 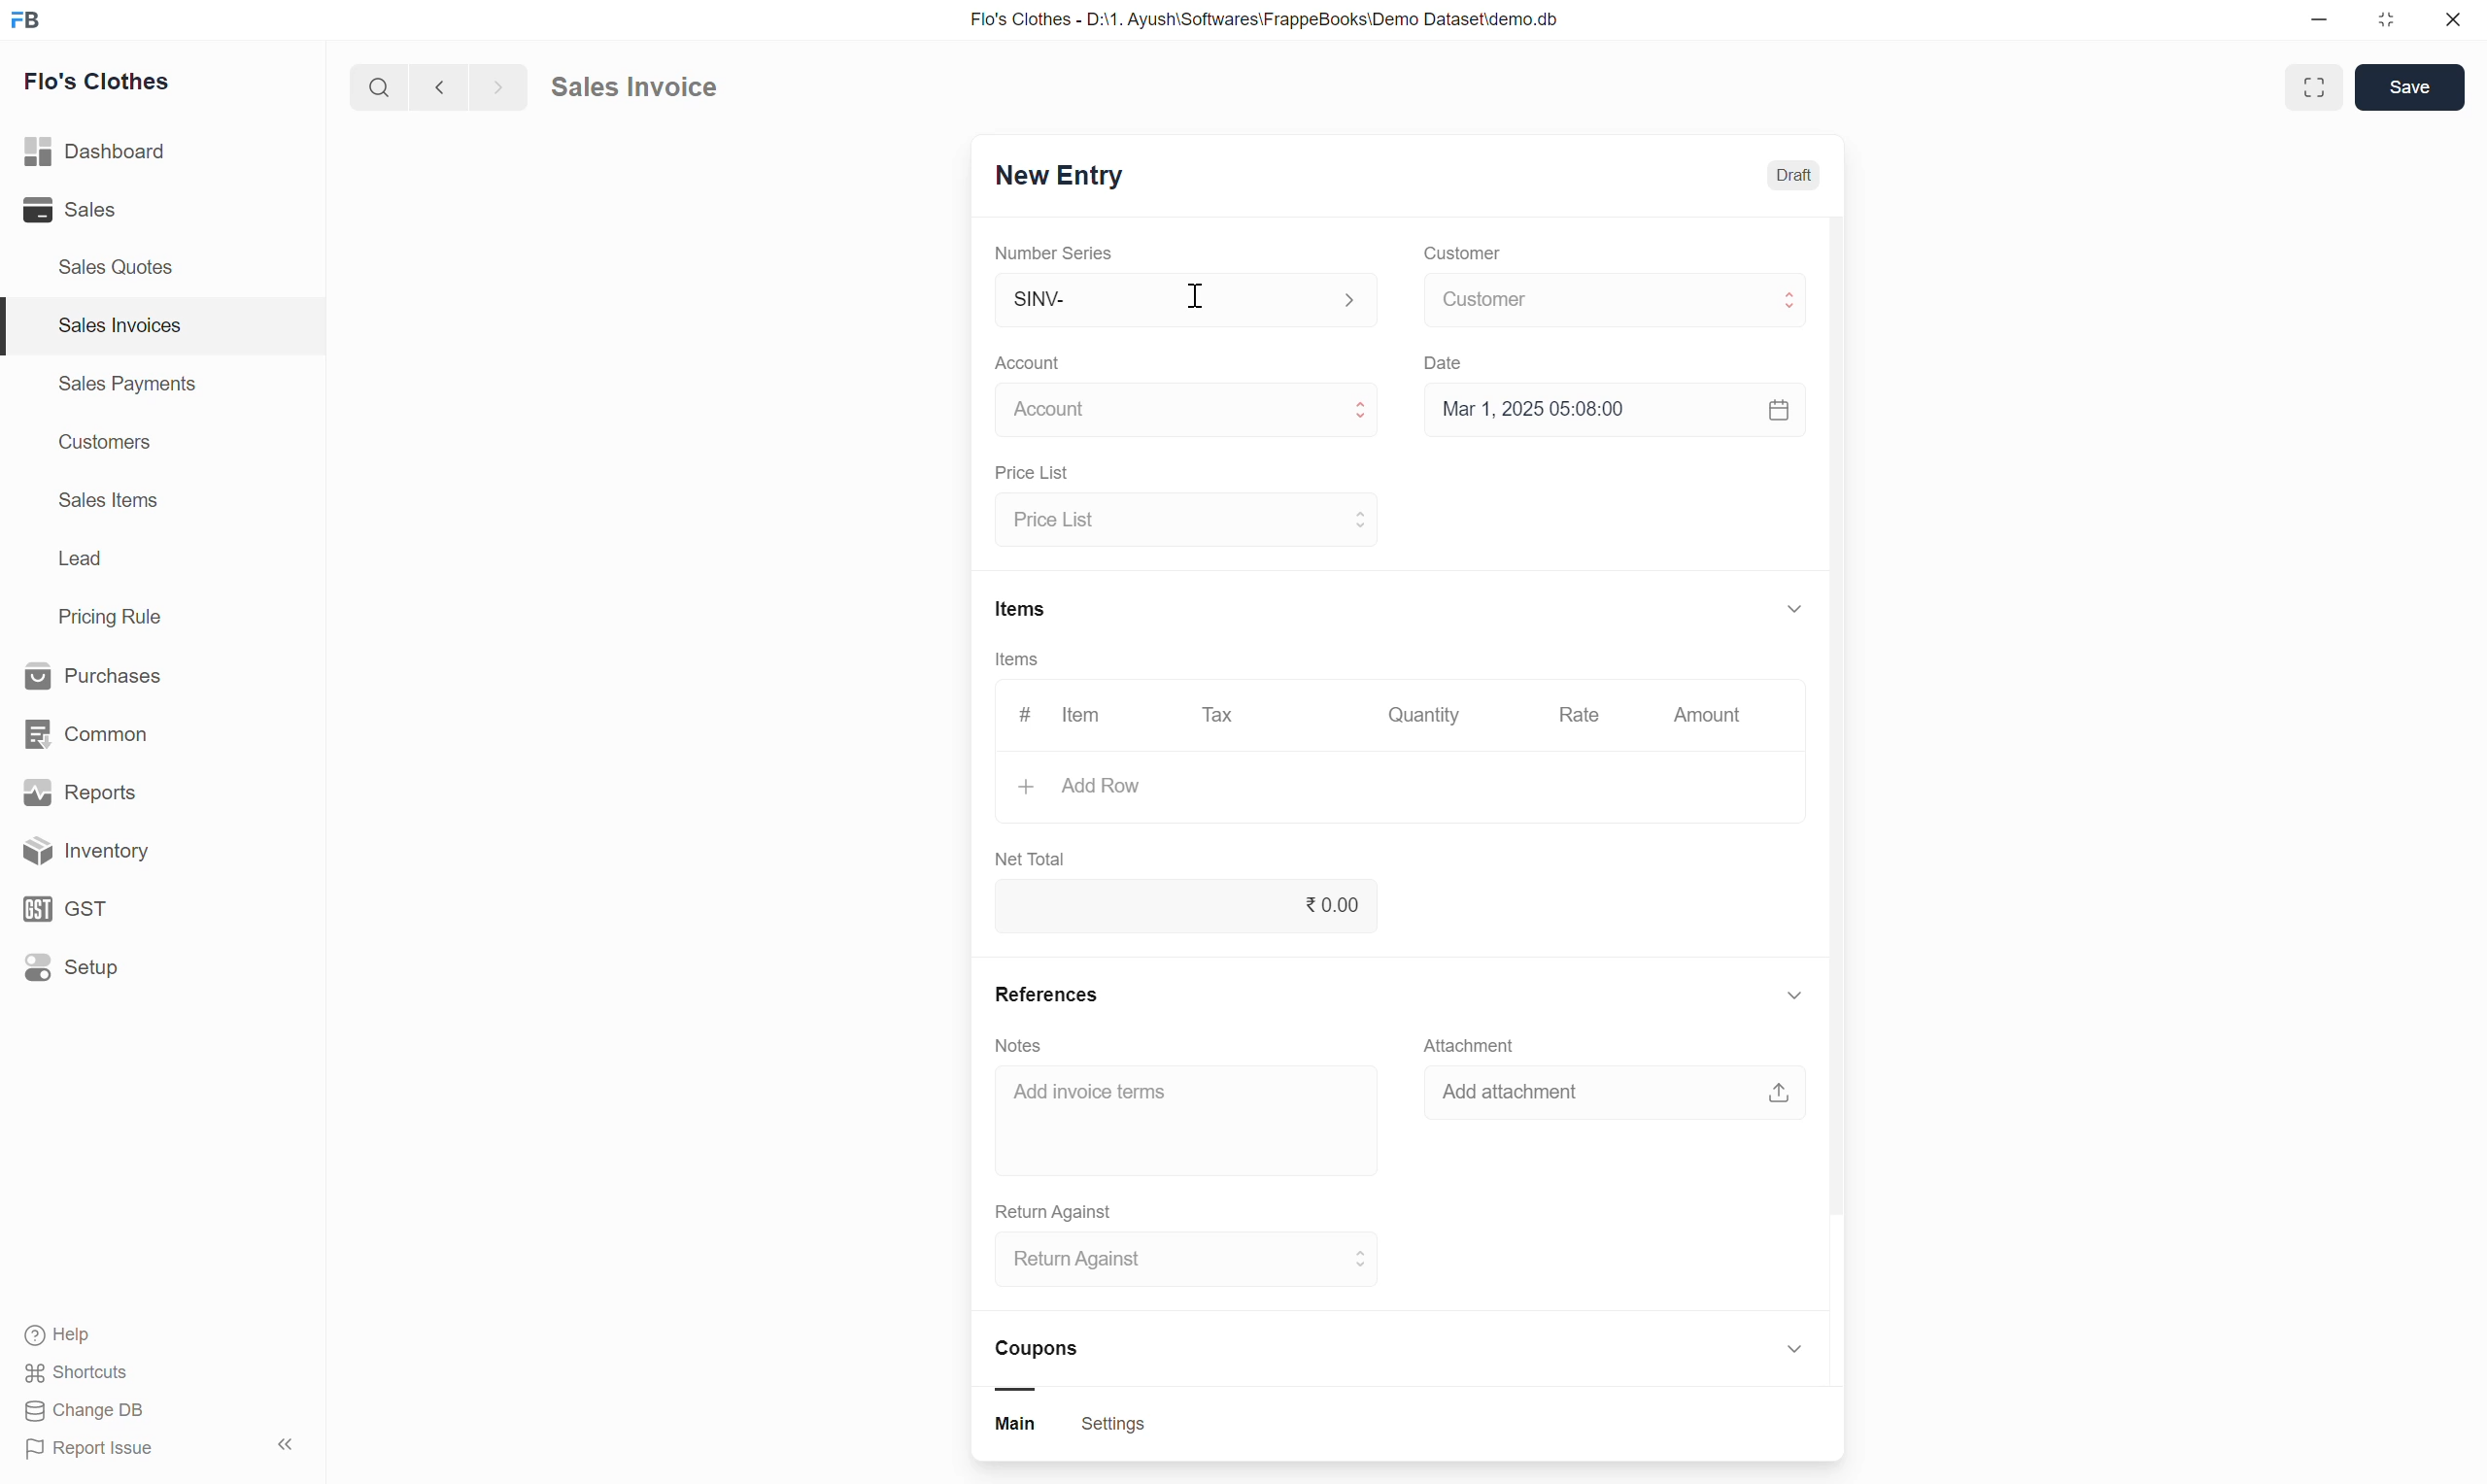 I want to click on Coupons, so click(x=1048, y=1363).